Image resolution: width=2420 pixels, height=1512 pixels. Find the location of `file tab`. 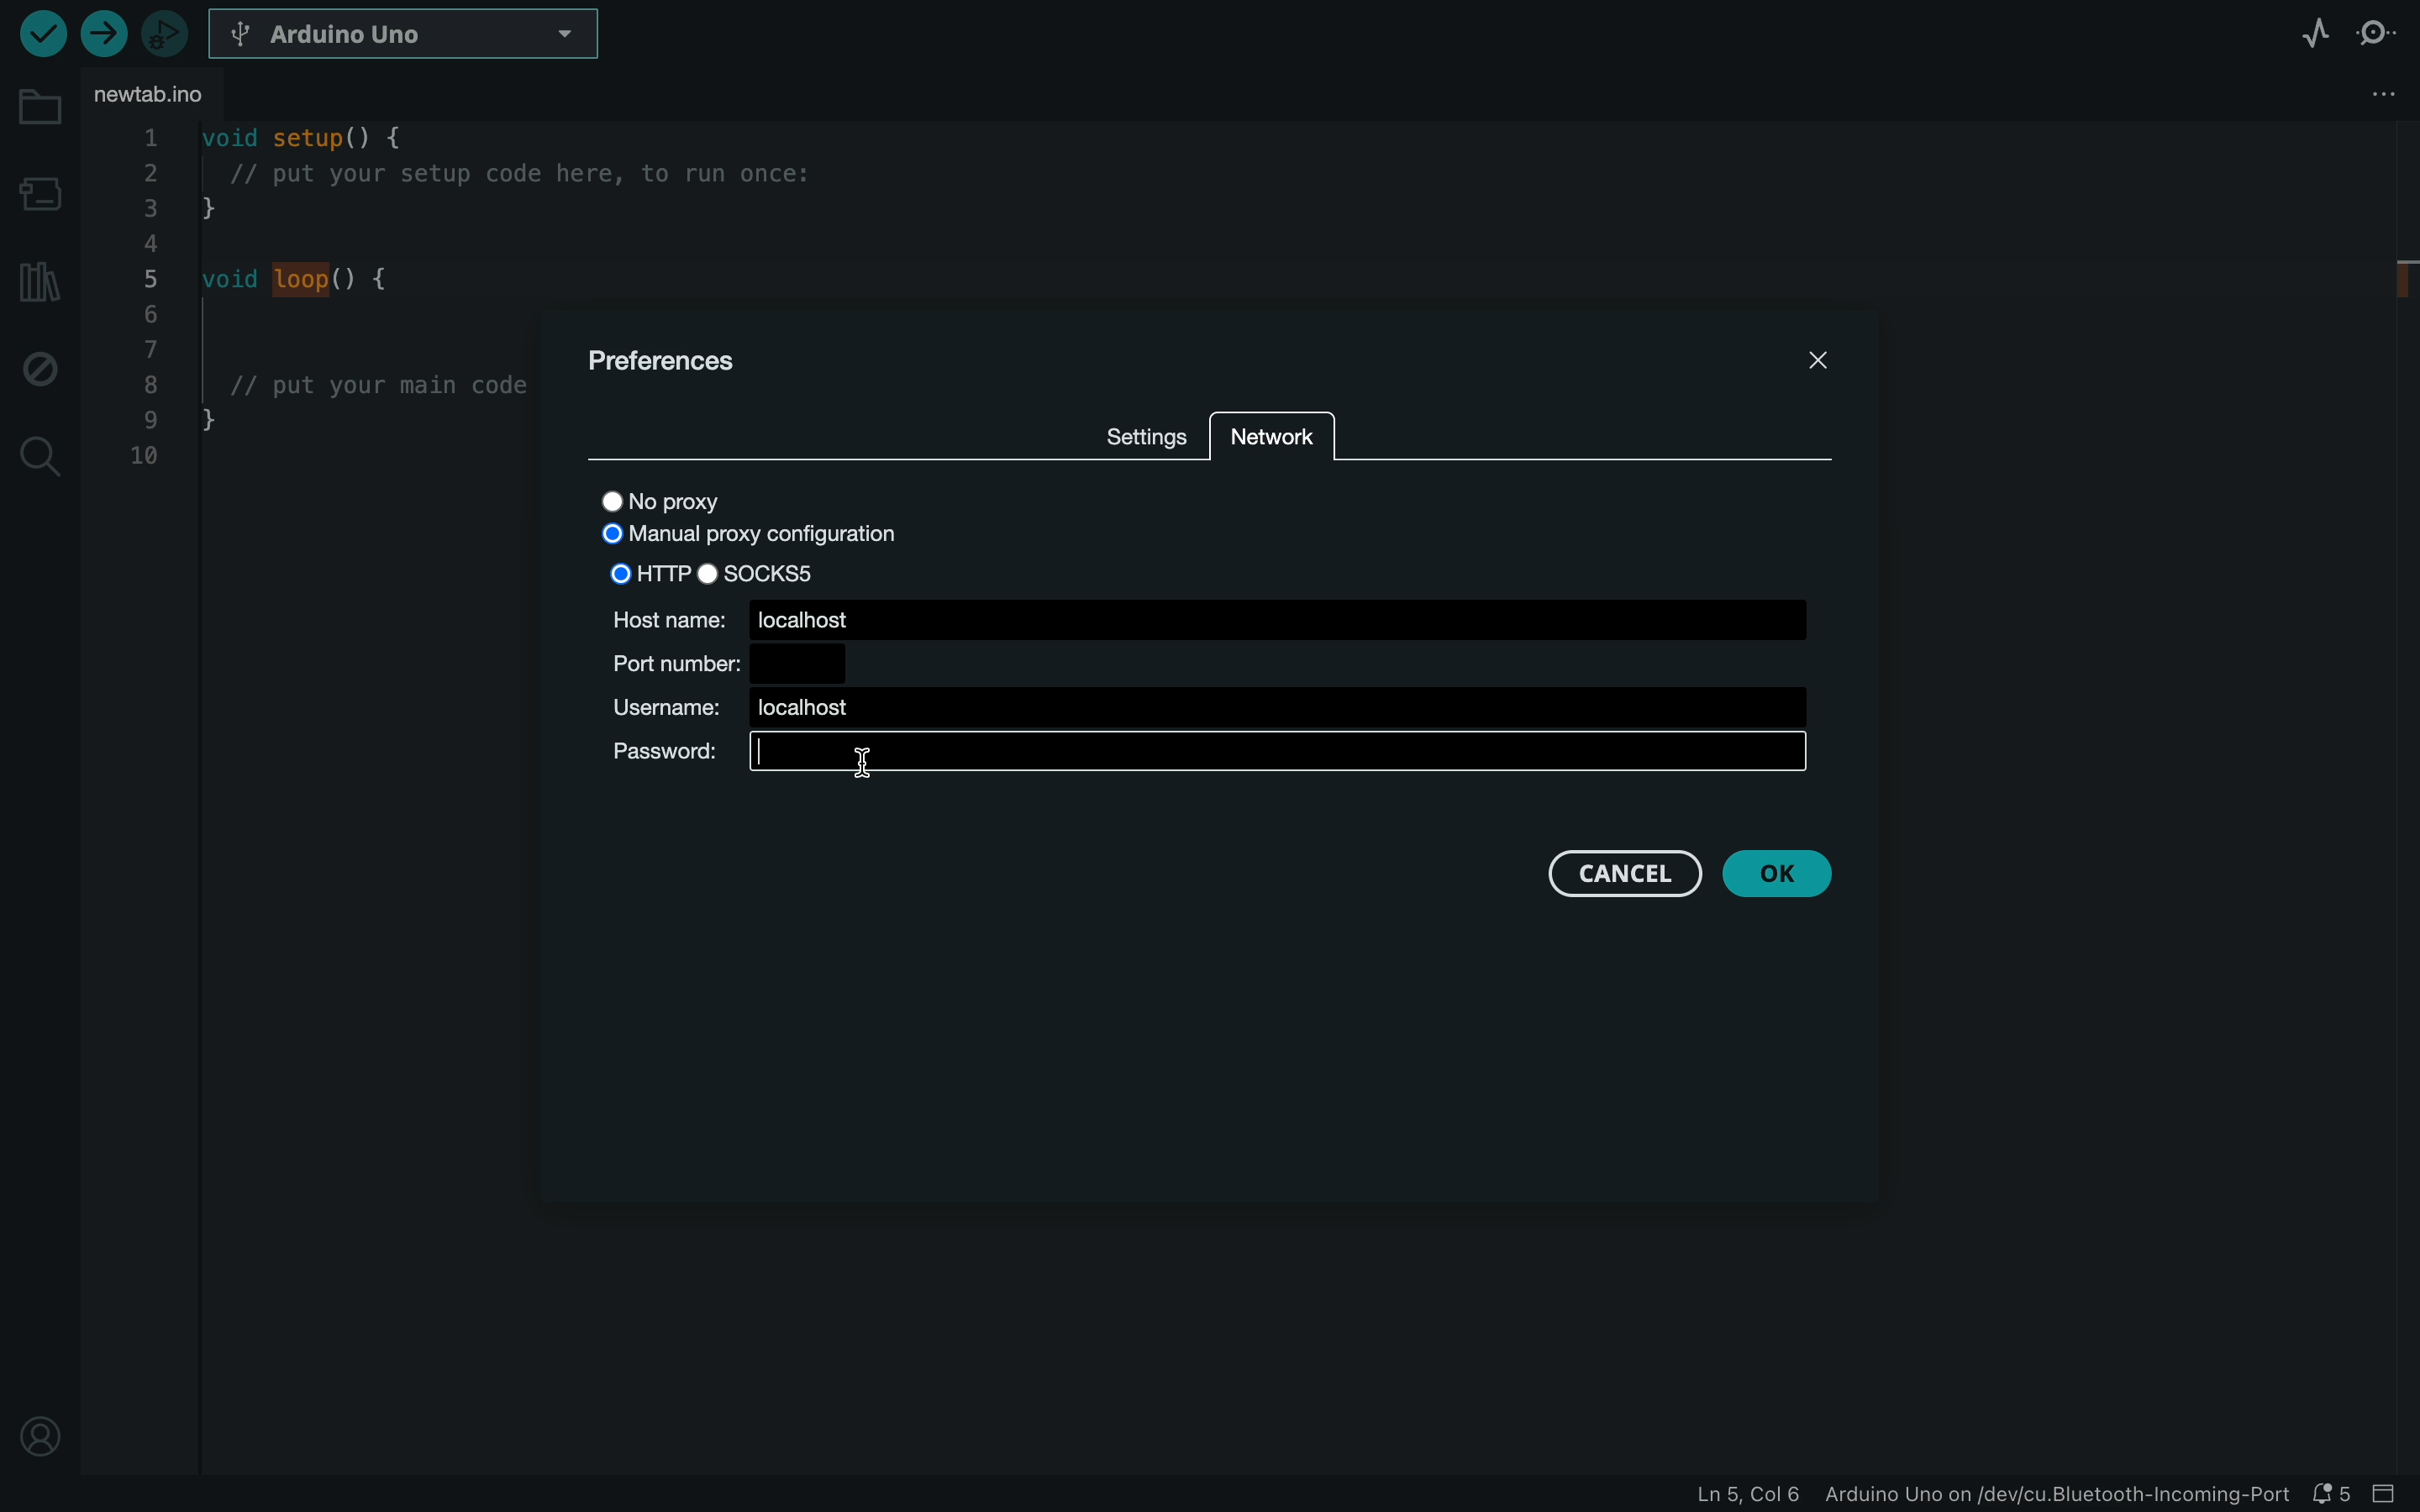

file tab is located at coordinates (162, 98).